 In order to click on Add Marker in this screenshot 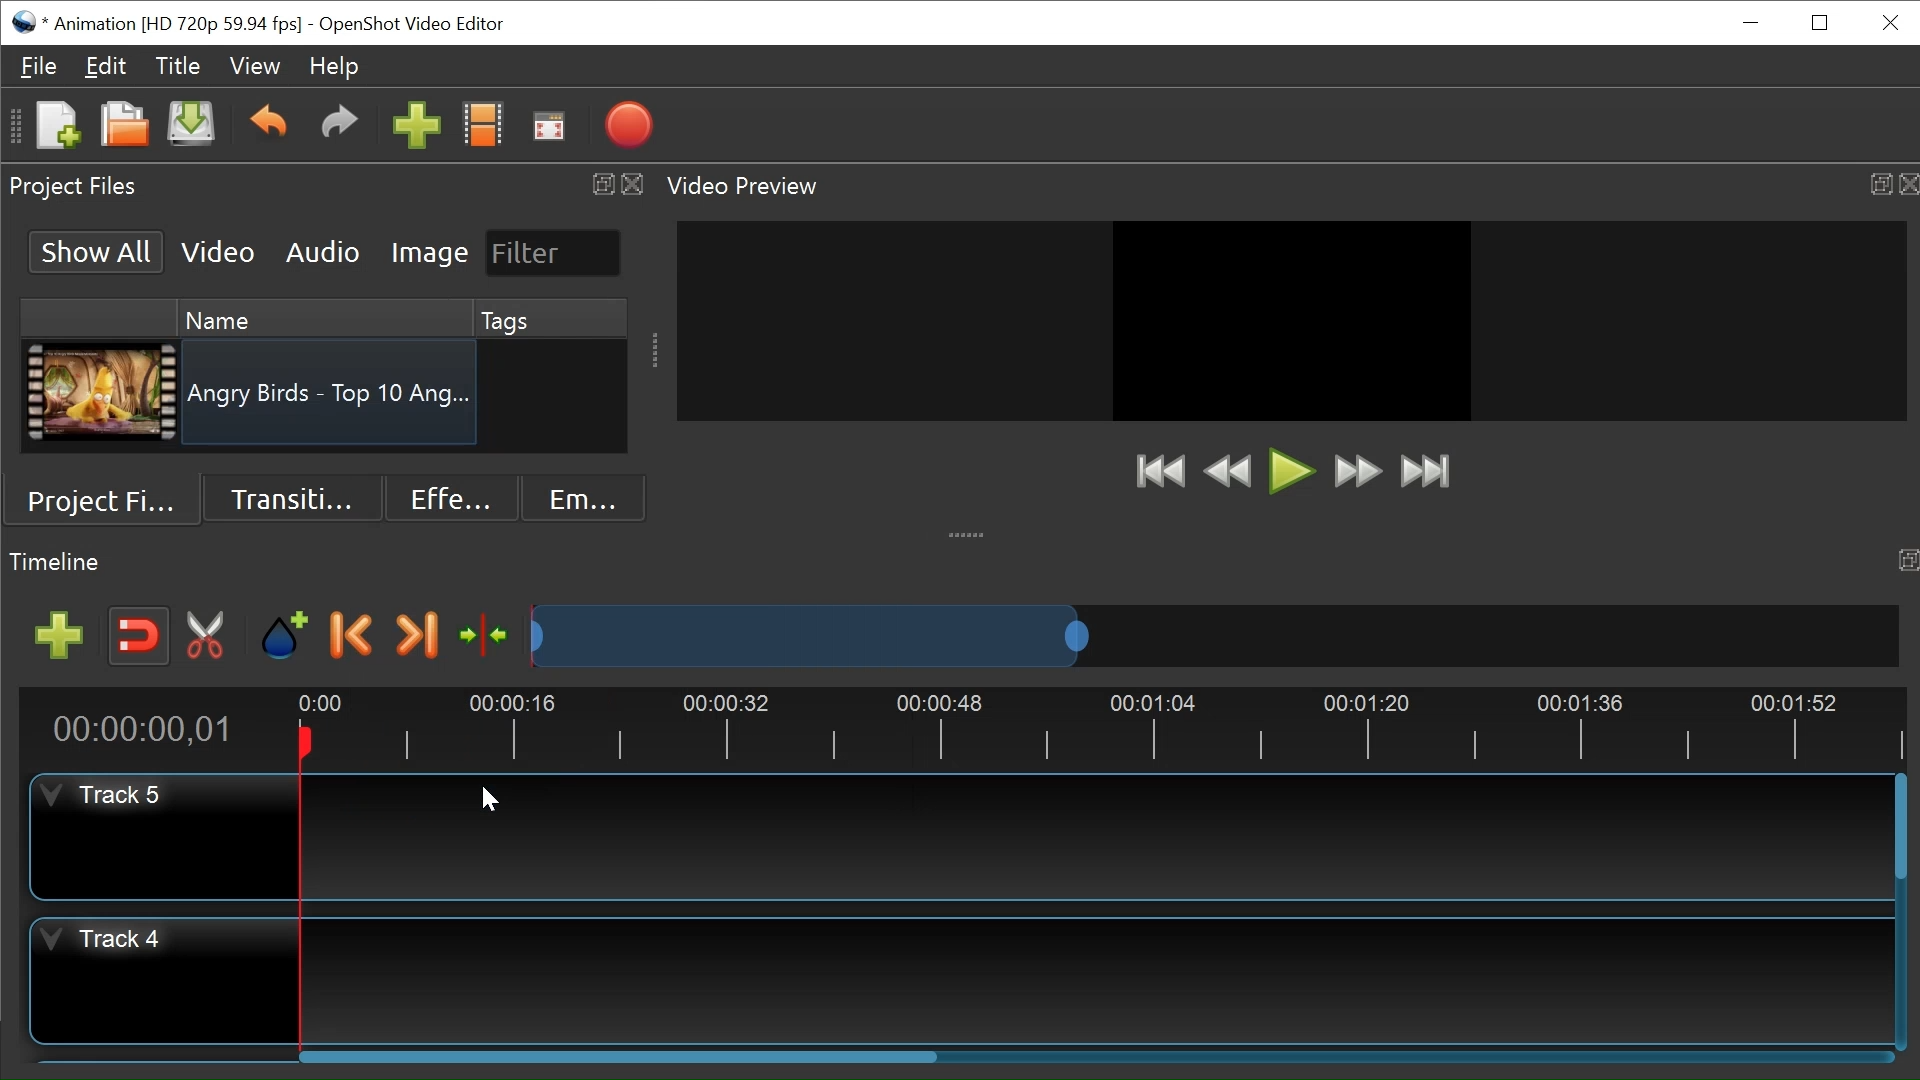, I will do `click(284, 634)`.